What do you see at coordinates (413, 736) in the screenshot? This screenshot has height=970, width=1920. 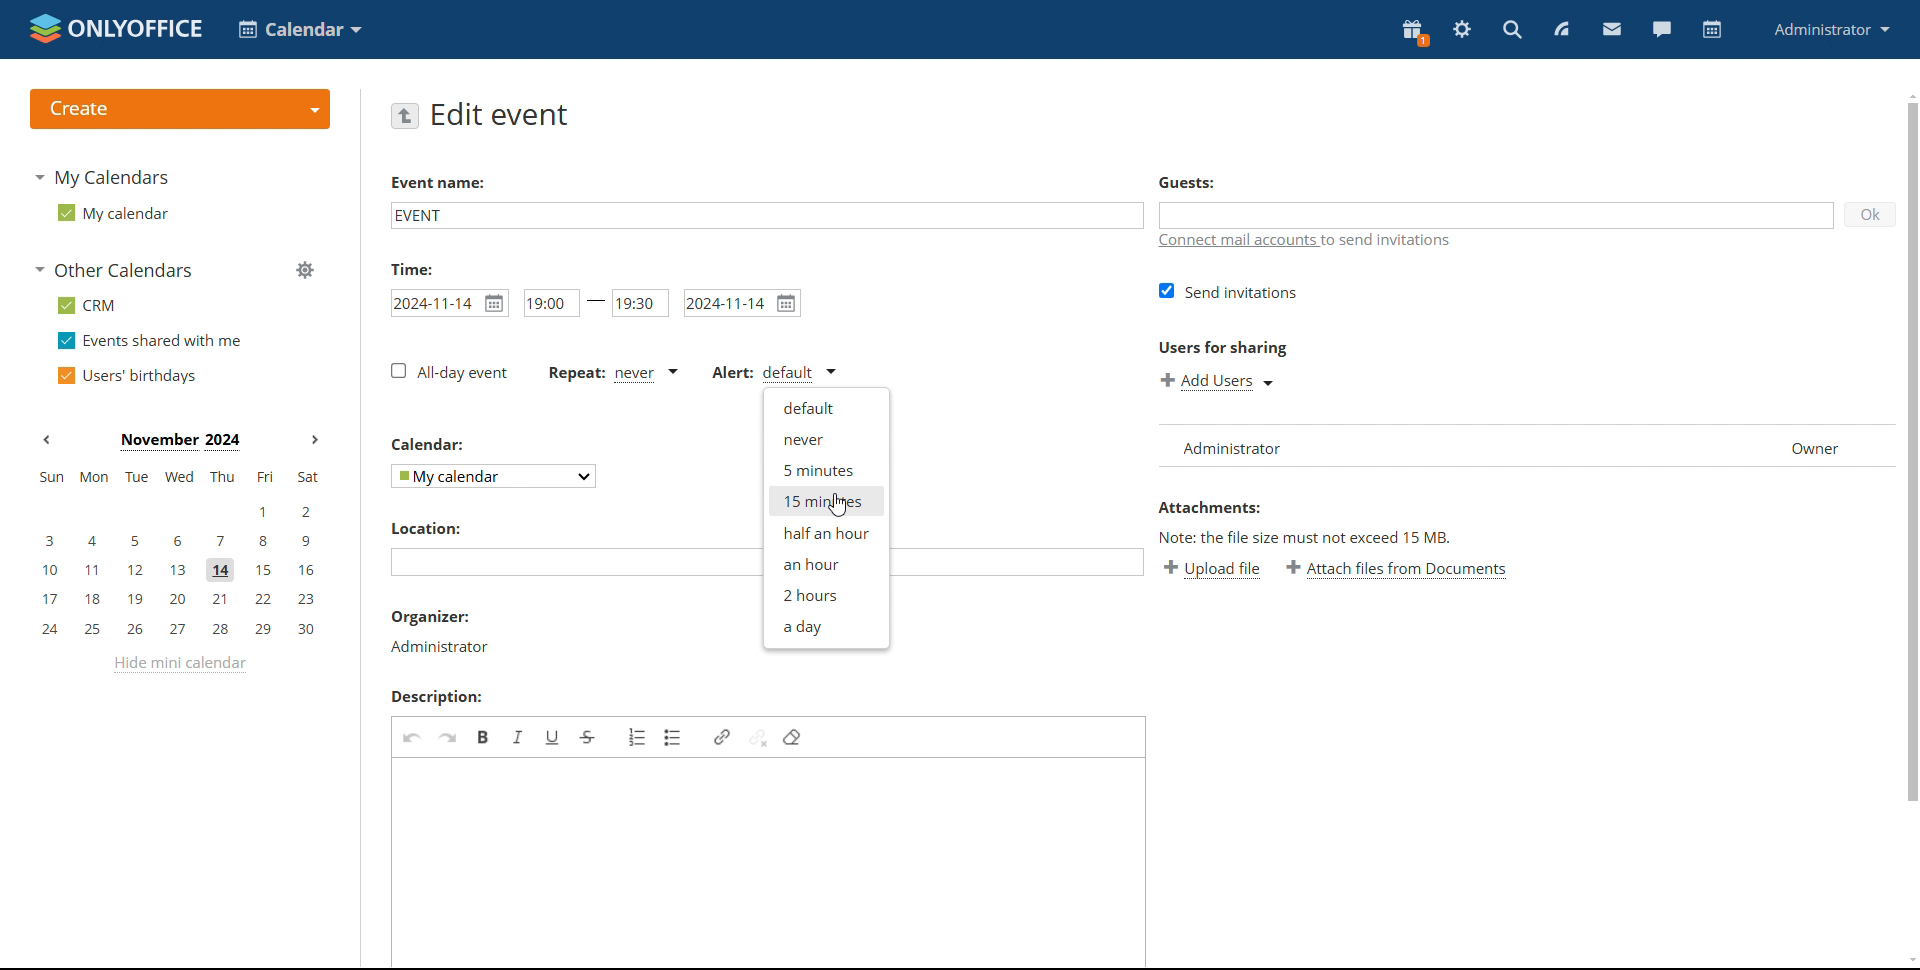 I see `undo` at bounding box center [413, 736].